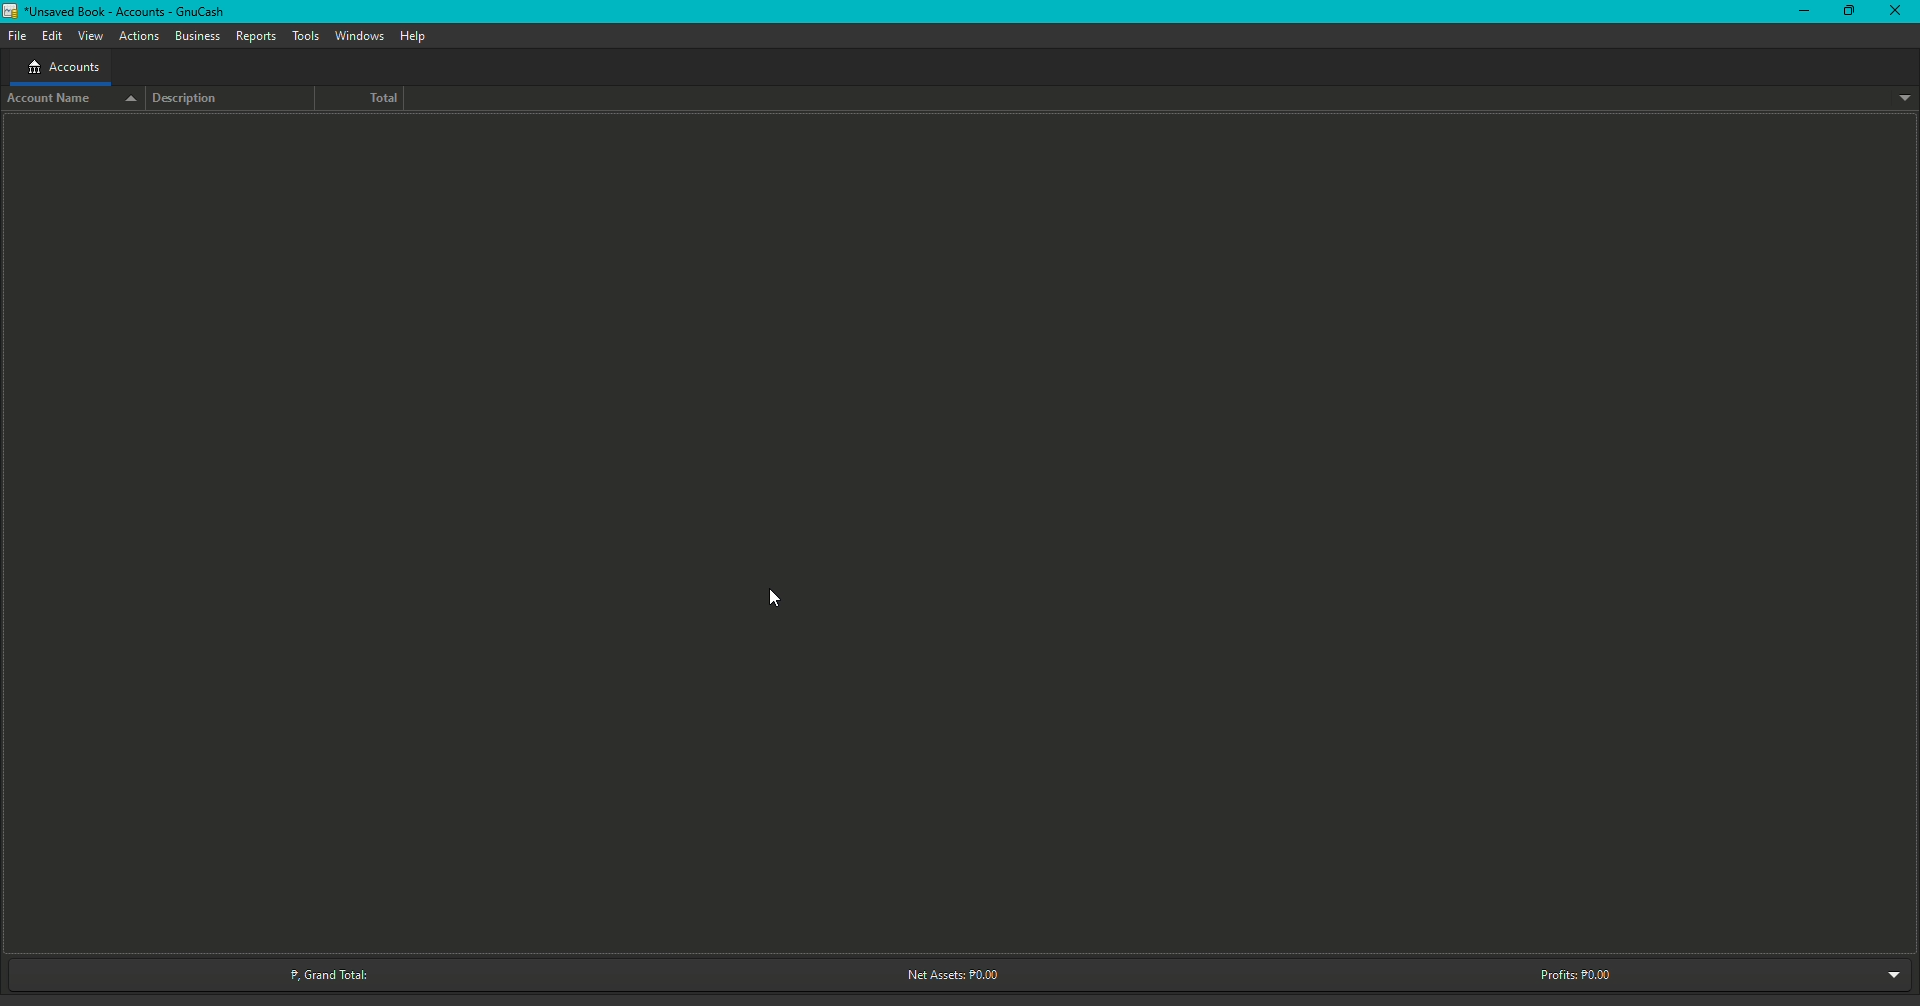  Describe the element at coordinates (17, 35) in the screenshot. I see `File` at that location.